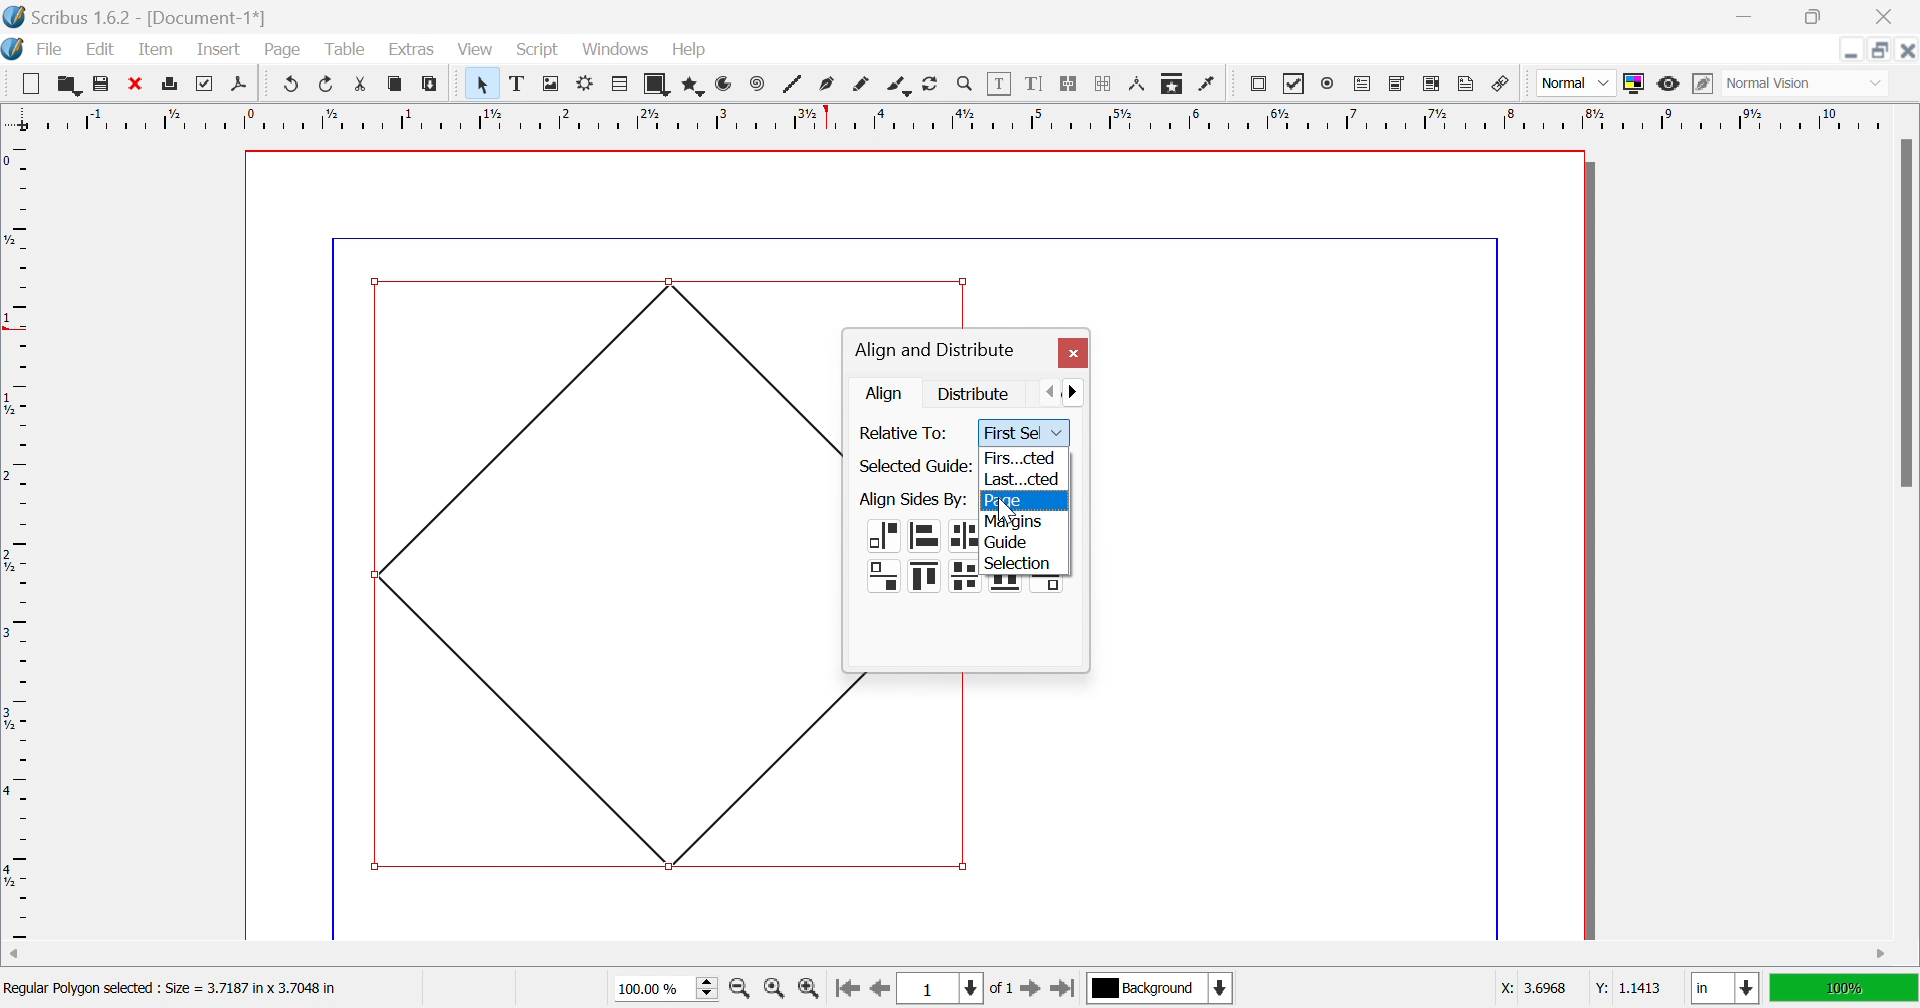  I want to click on Link text frames, so click(1067, 84).